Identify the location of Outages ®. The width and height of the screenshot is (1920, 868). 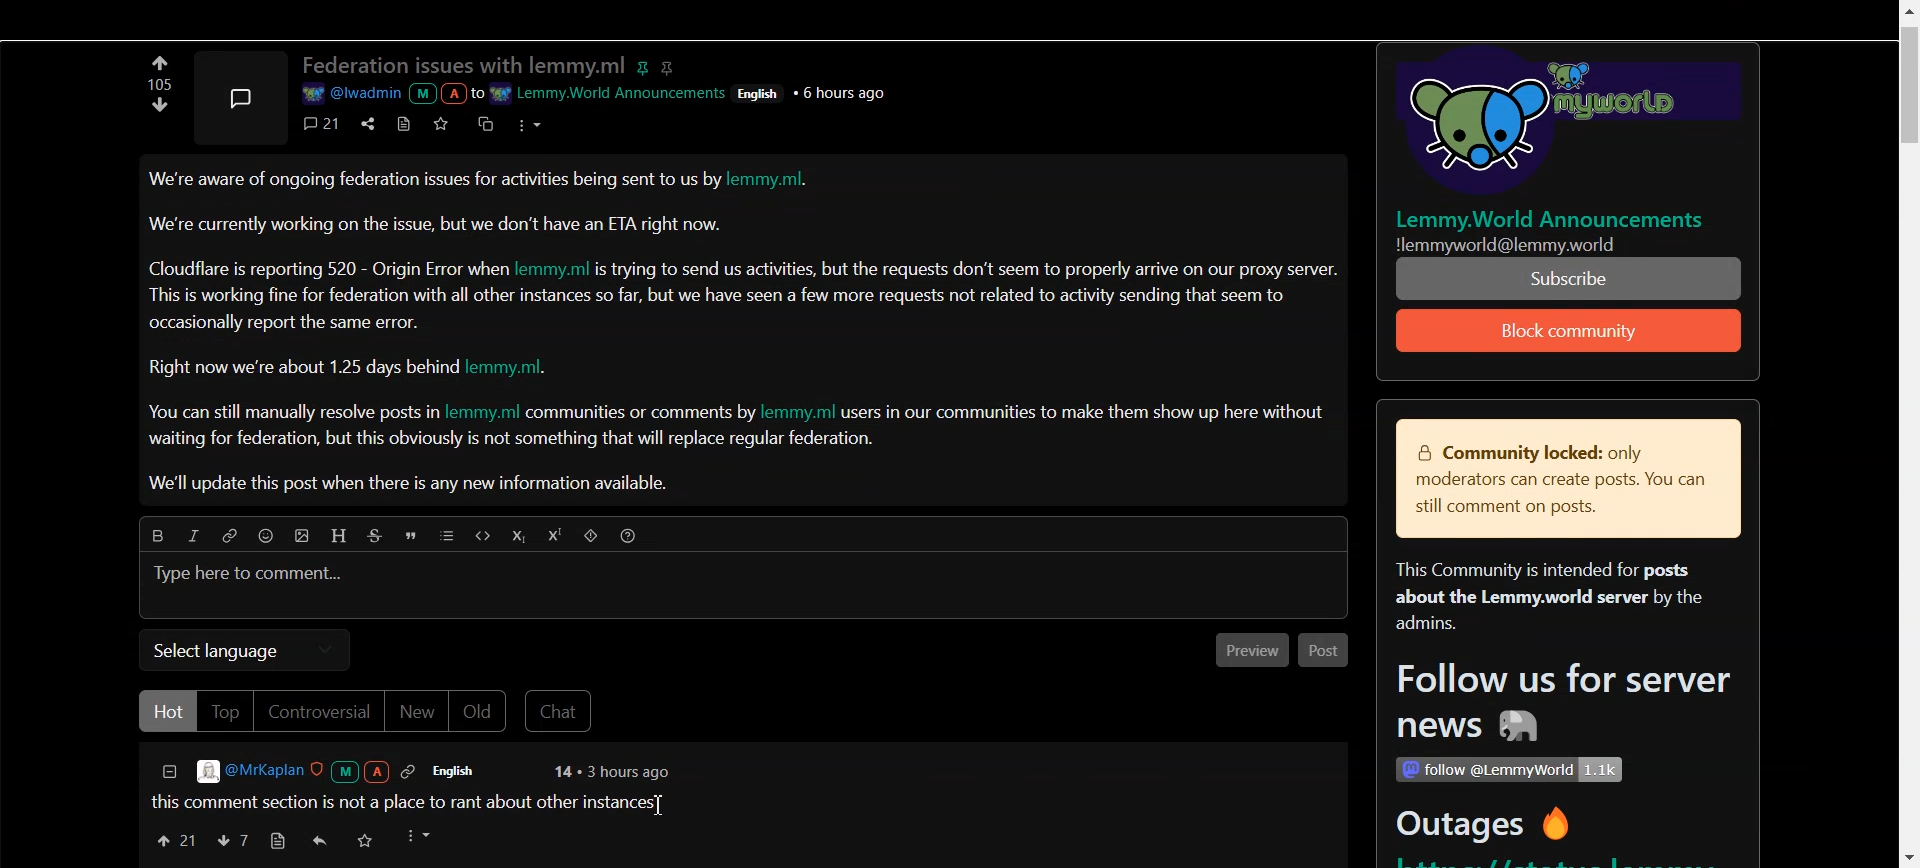
(1485, 827).